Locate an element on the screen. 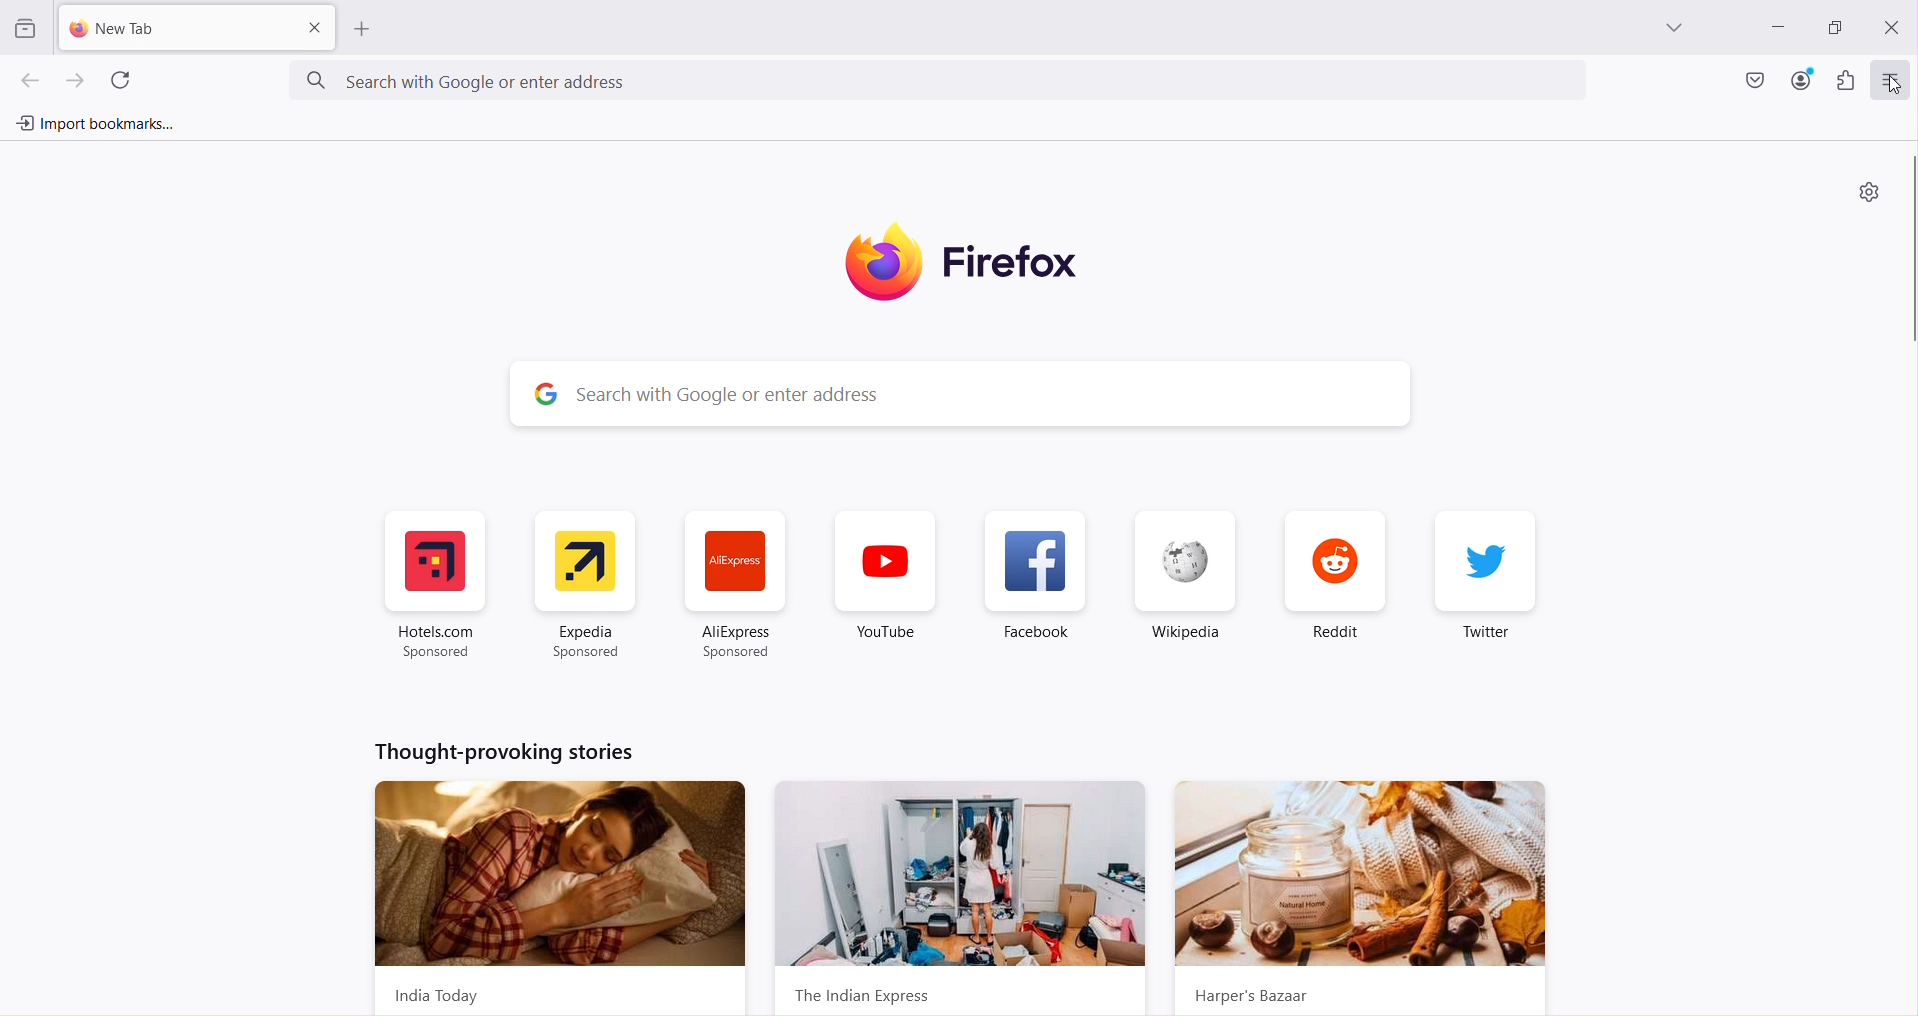 The height and width of the screenshot is (1016, 1918). Firefox logo is located at coordinates (976, 262).